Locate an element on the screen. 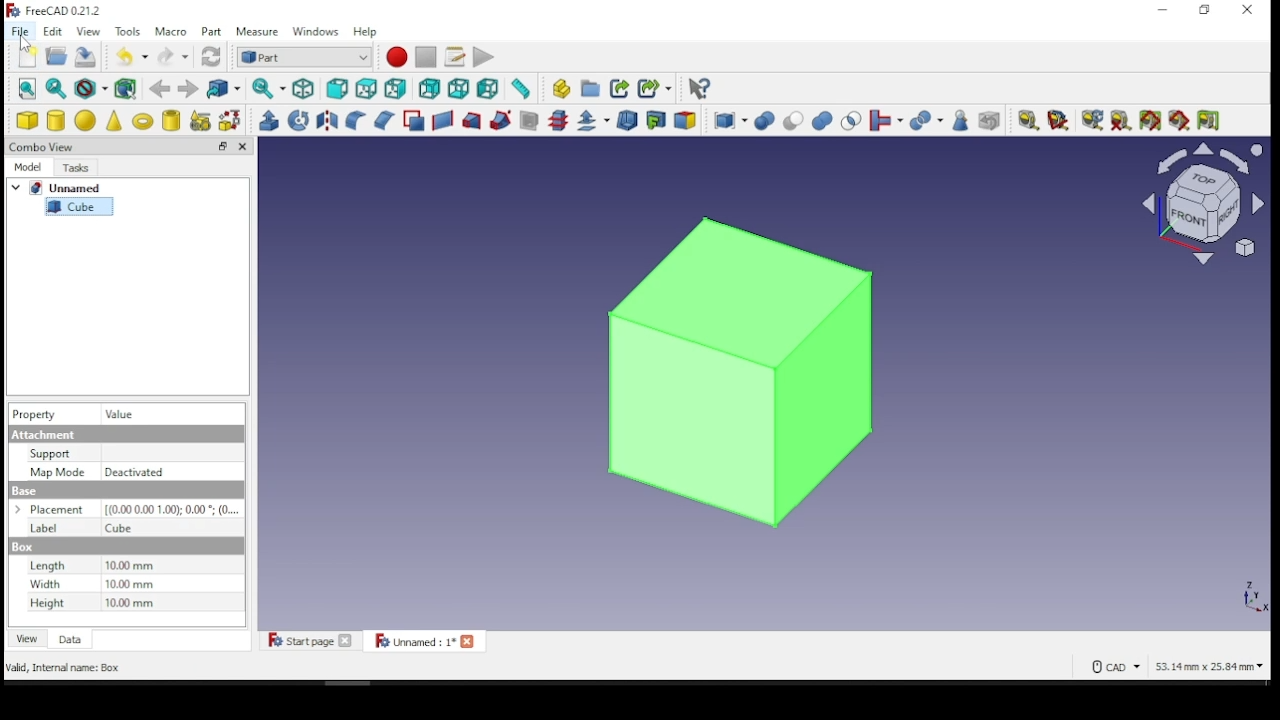 The height and width of the screenshot is (720, 1280). cross sections is located at coordinates (558, 121).